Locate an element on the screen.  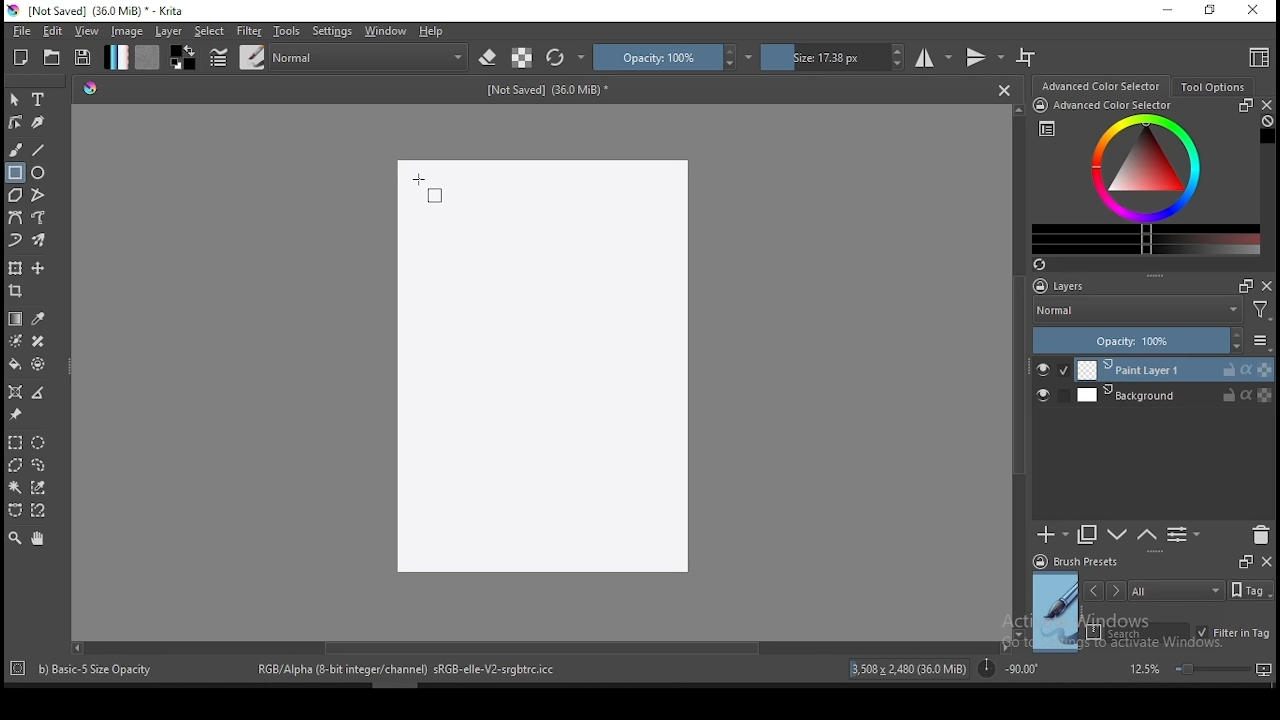
dynamic brush tool is located at coordinates (15, 241).